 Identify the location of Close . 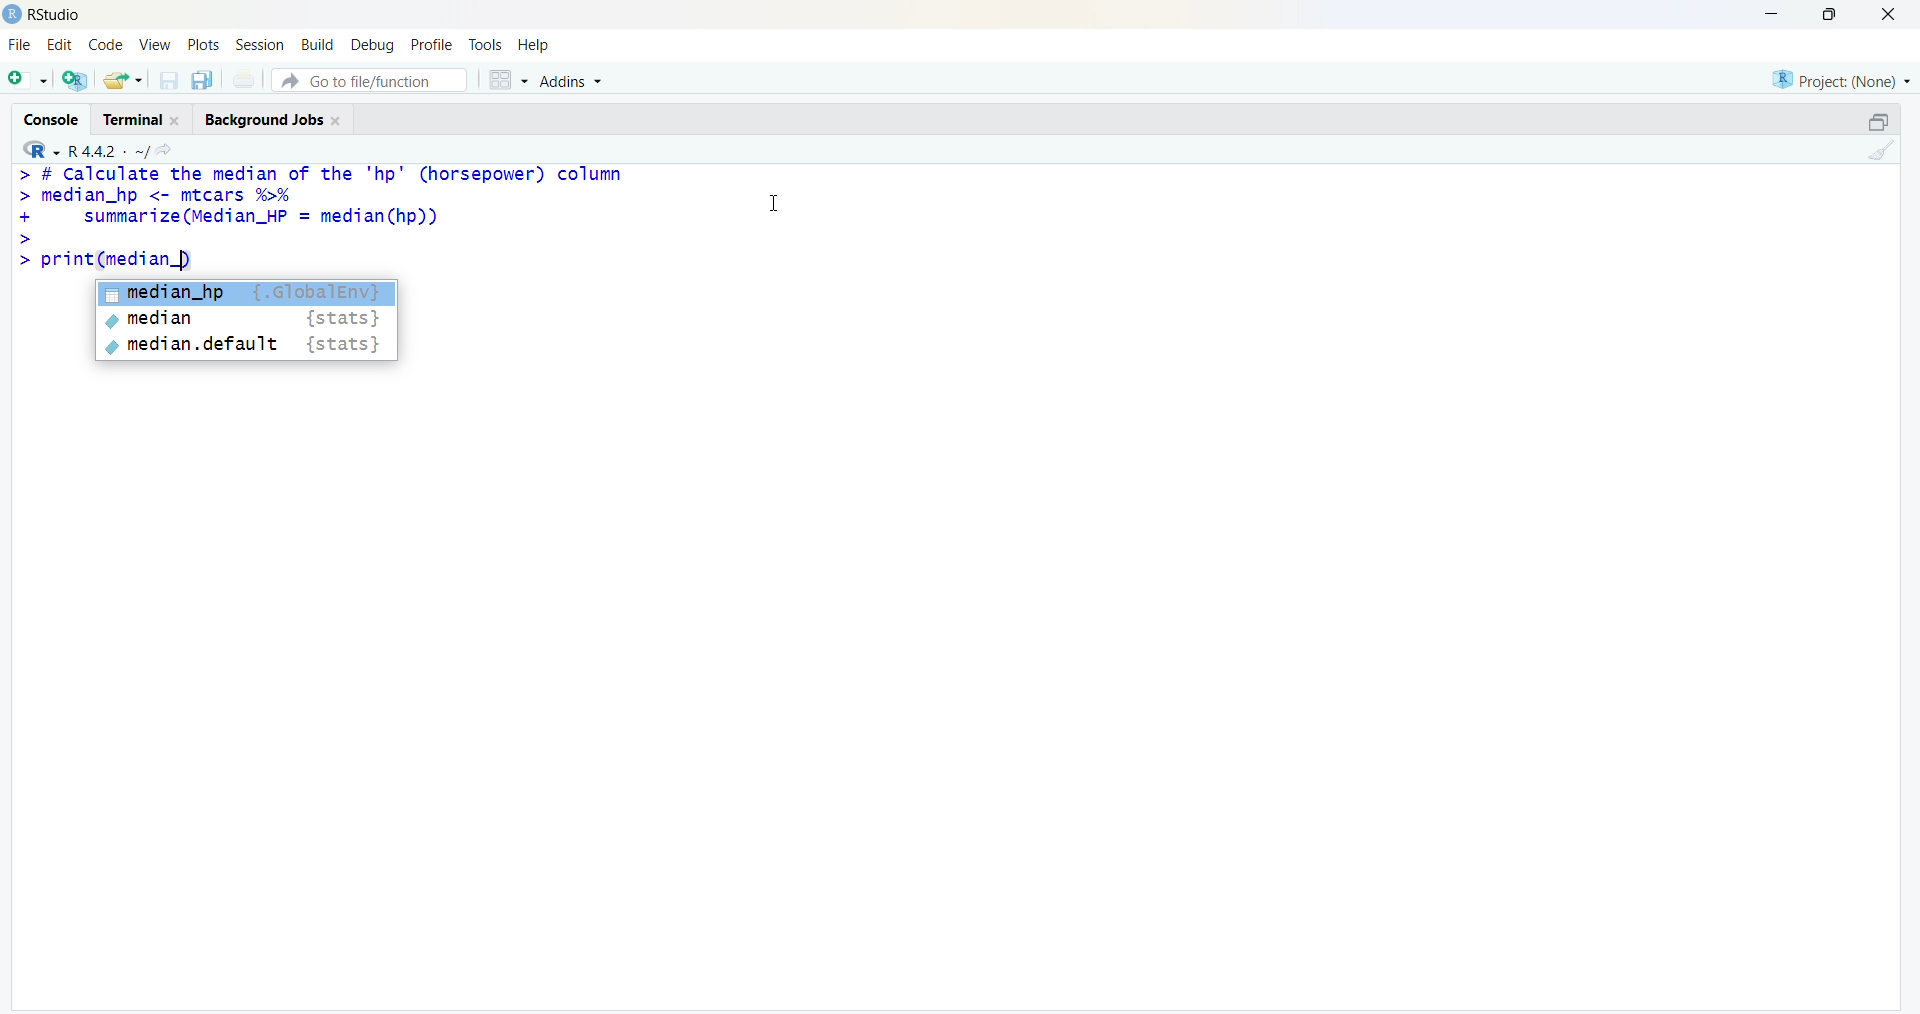
(177, 120).